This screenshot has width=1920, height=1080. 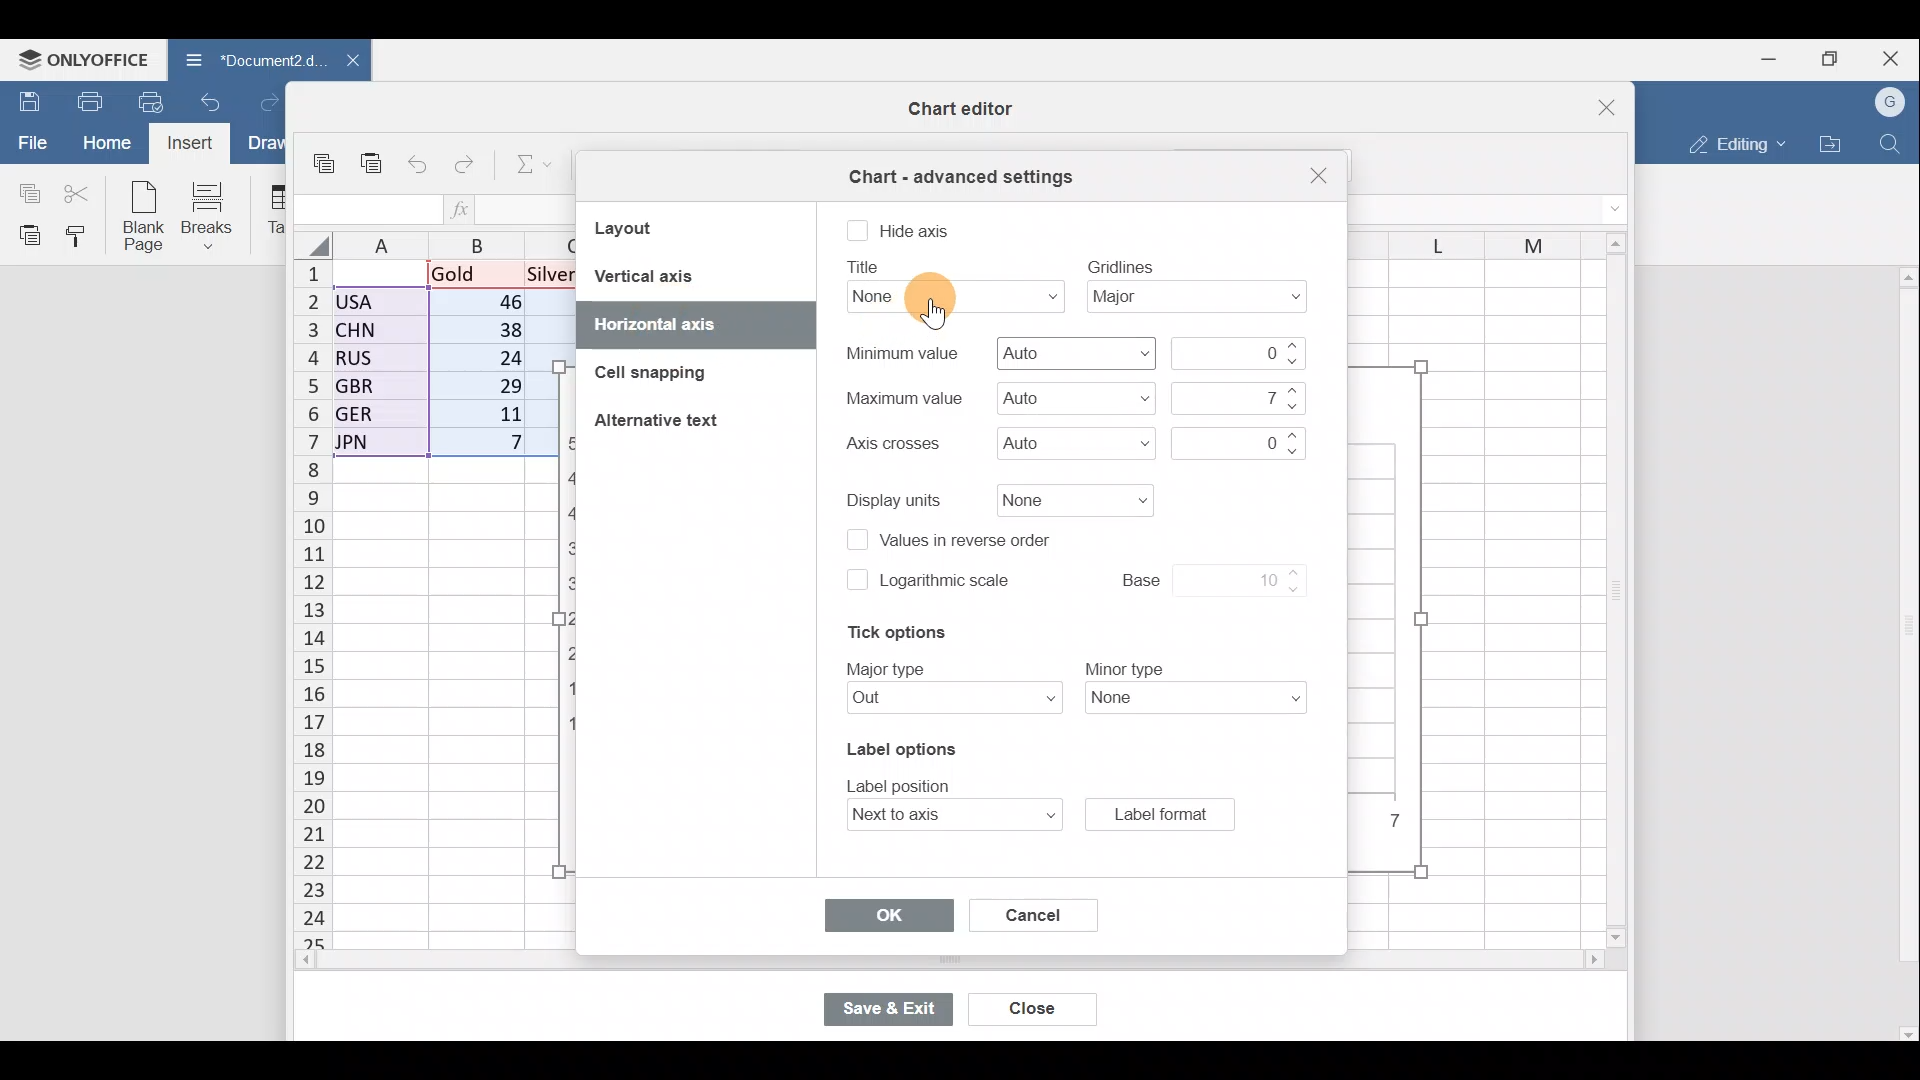 What do you see at coordinates (855, 579) in the screenshot?
I see `checkbox` at bounding box center [855, 579].